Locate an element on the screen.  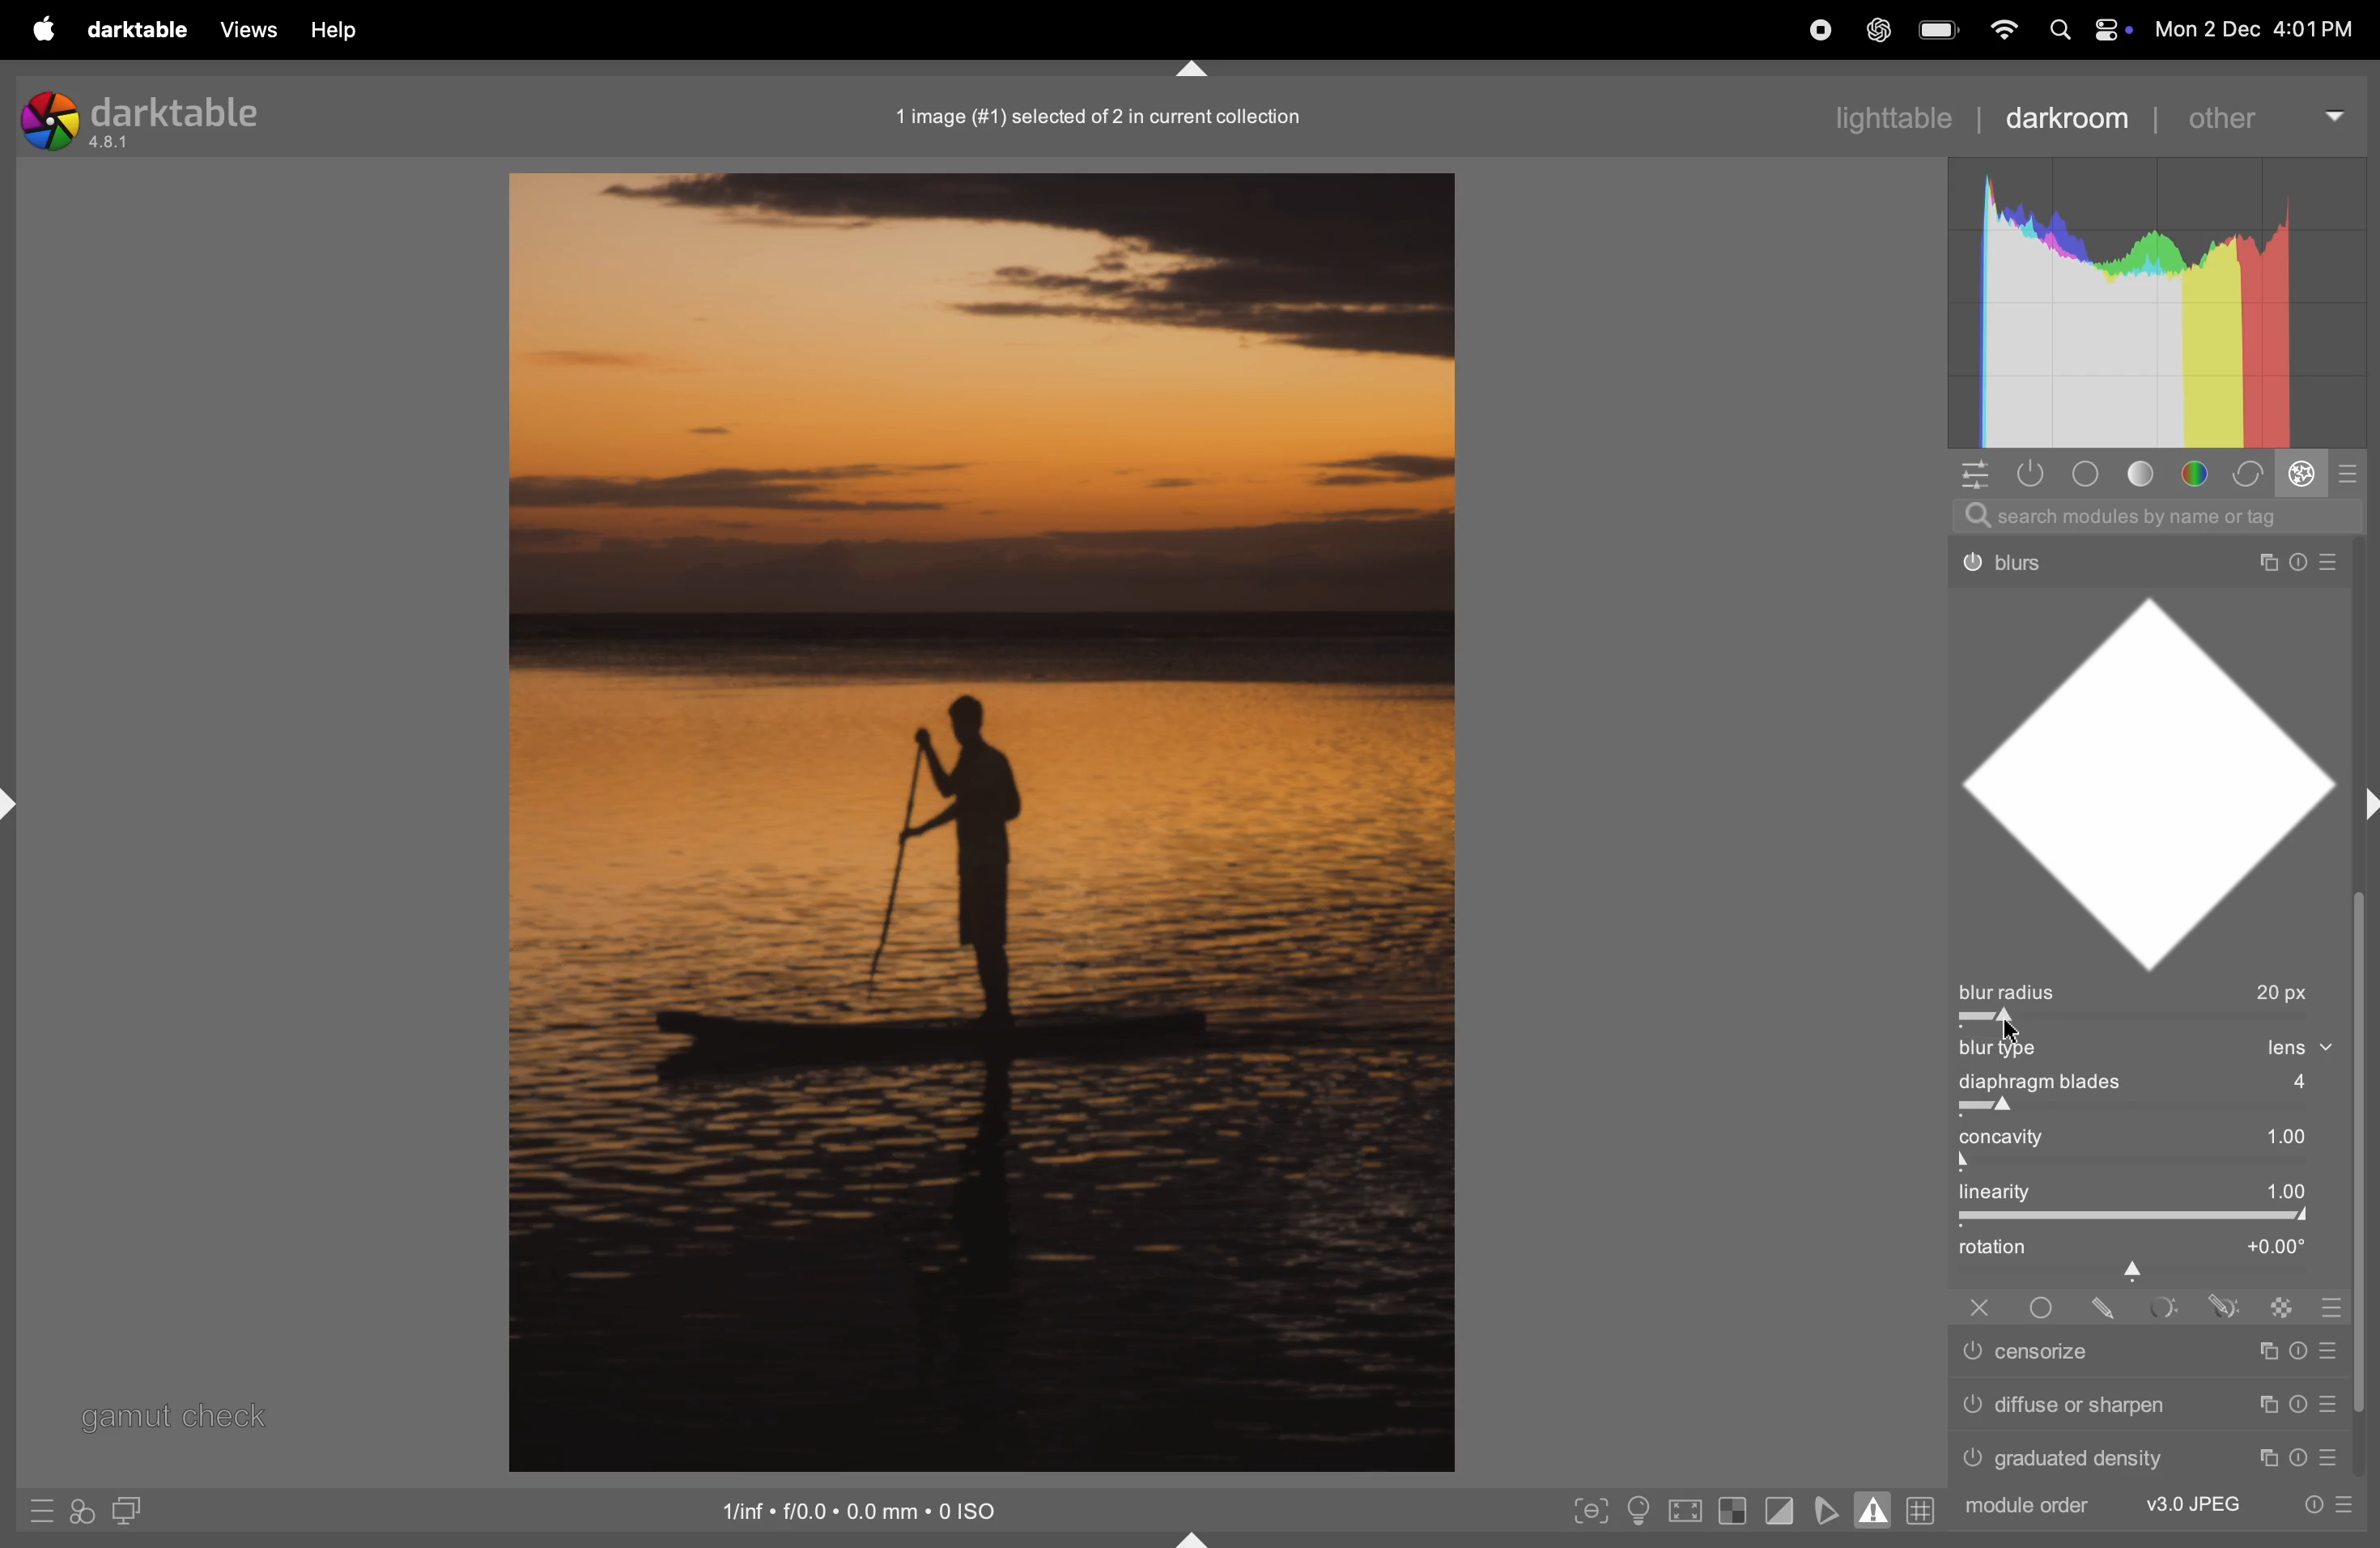
record is located at coordinates (1817, 30).